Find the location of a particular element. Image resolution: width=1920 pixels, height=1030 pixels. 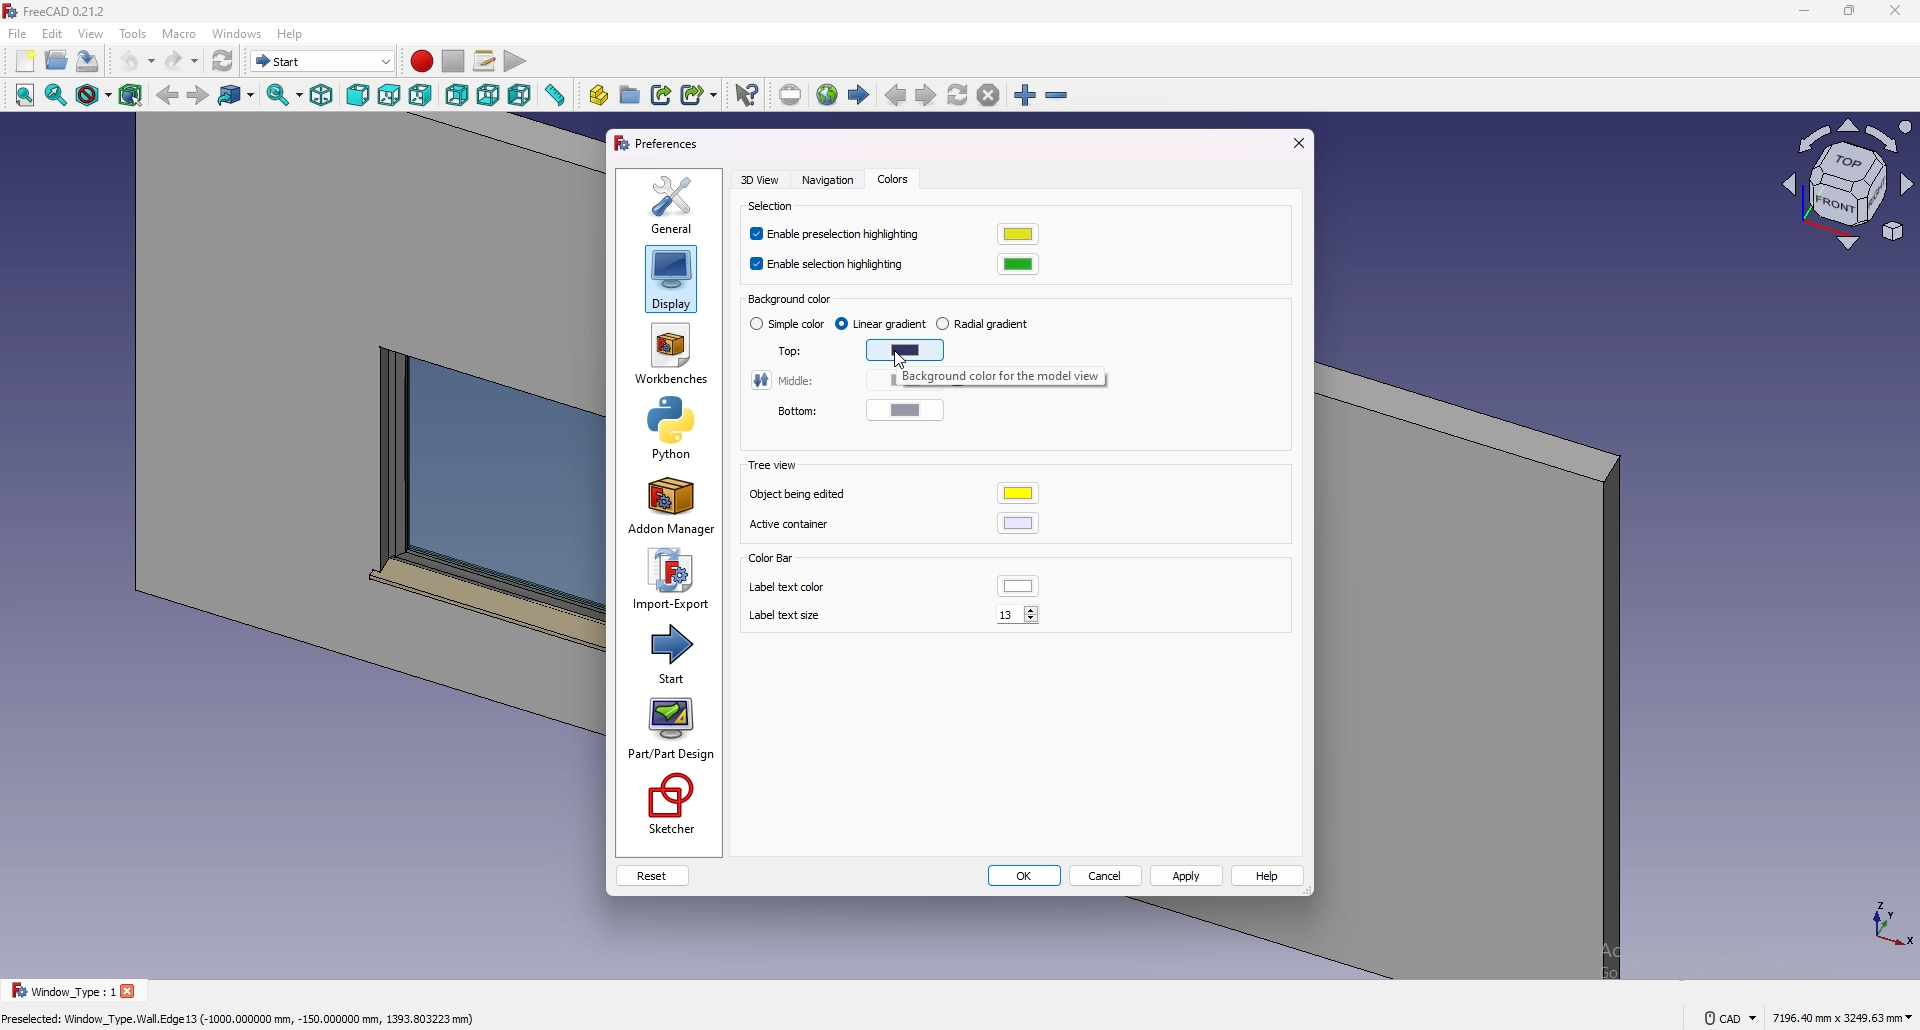

set url is located at coordinates (790, 95).